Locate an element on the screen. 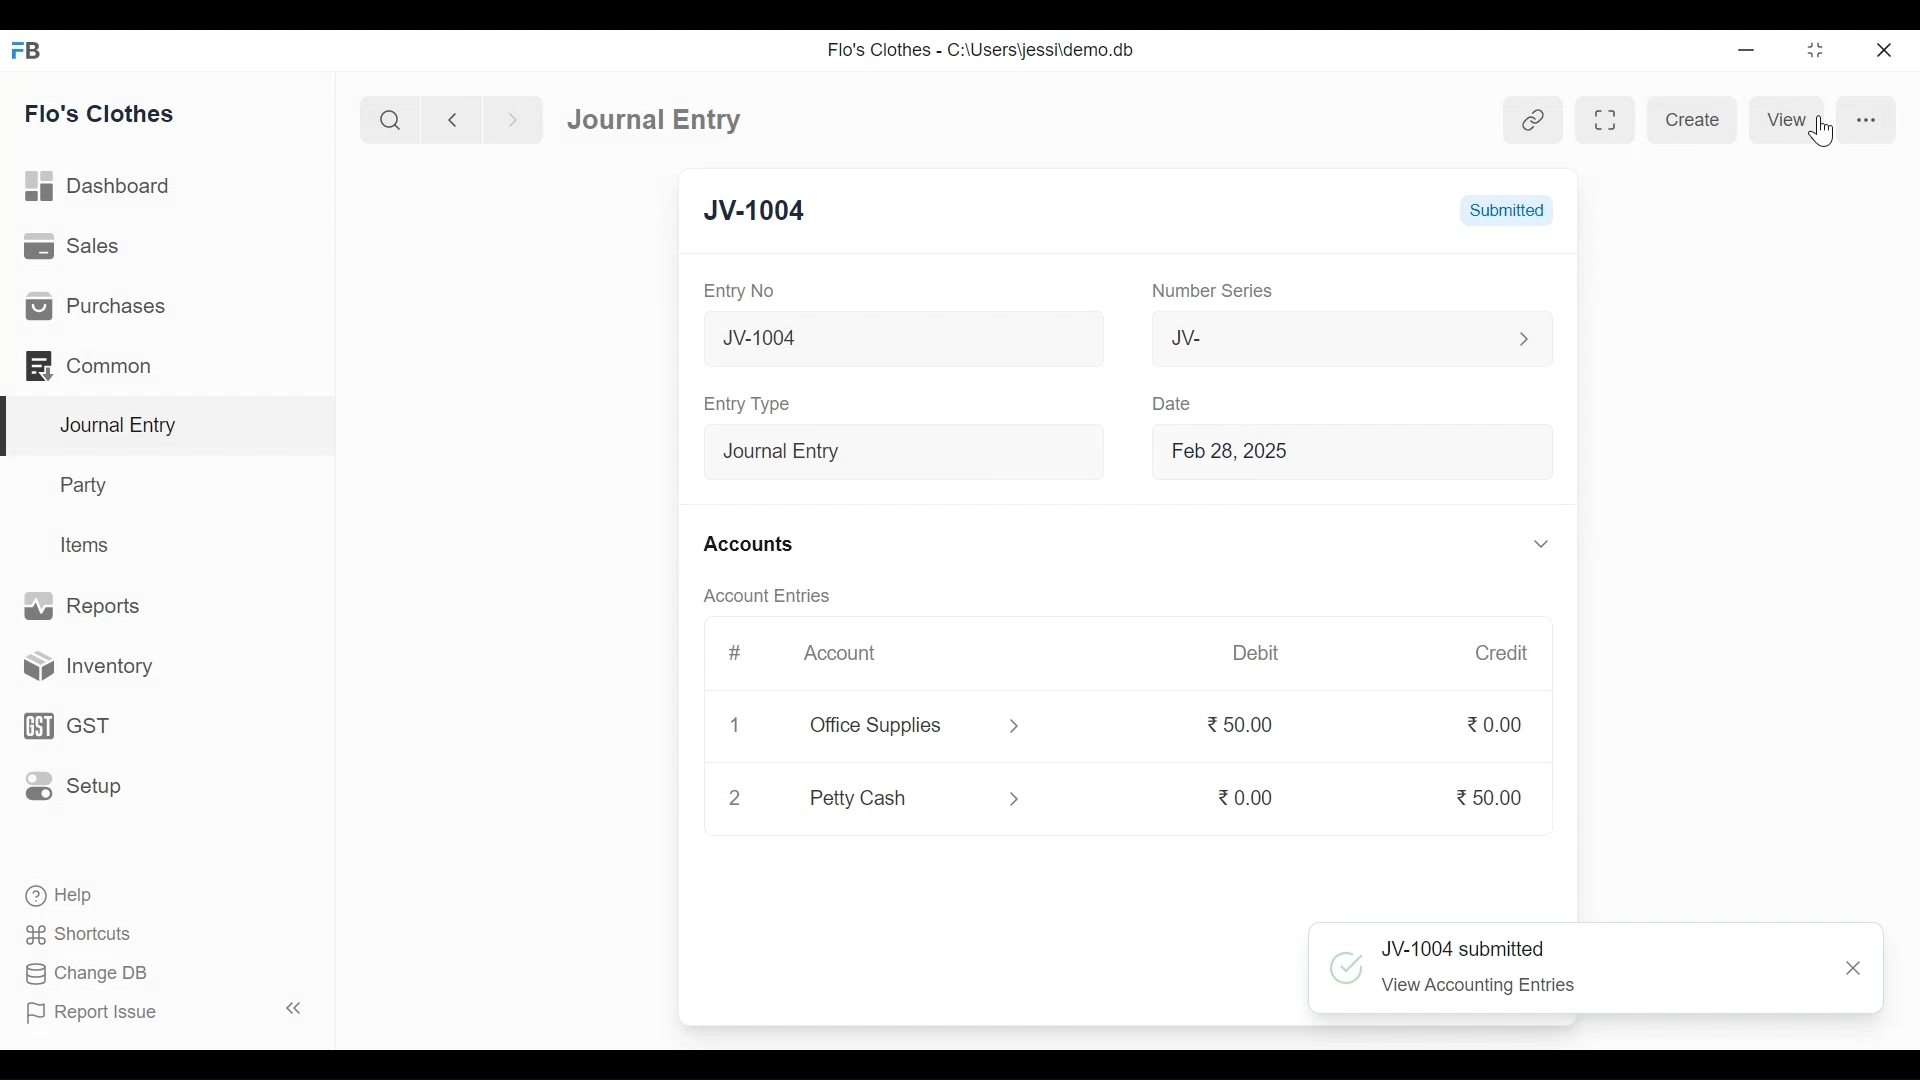  minimize is located at coordinates (1746, 52).